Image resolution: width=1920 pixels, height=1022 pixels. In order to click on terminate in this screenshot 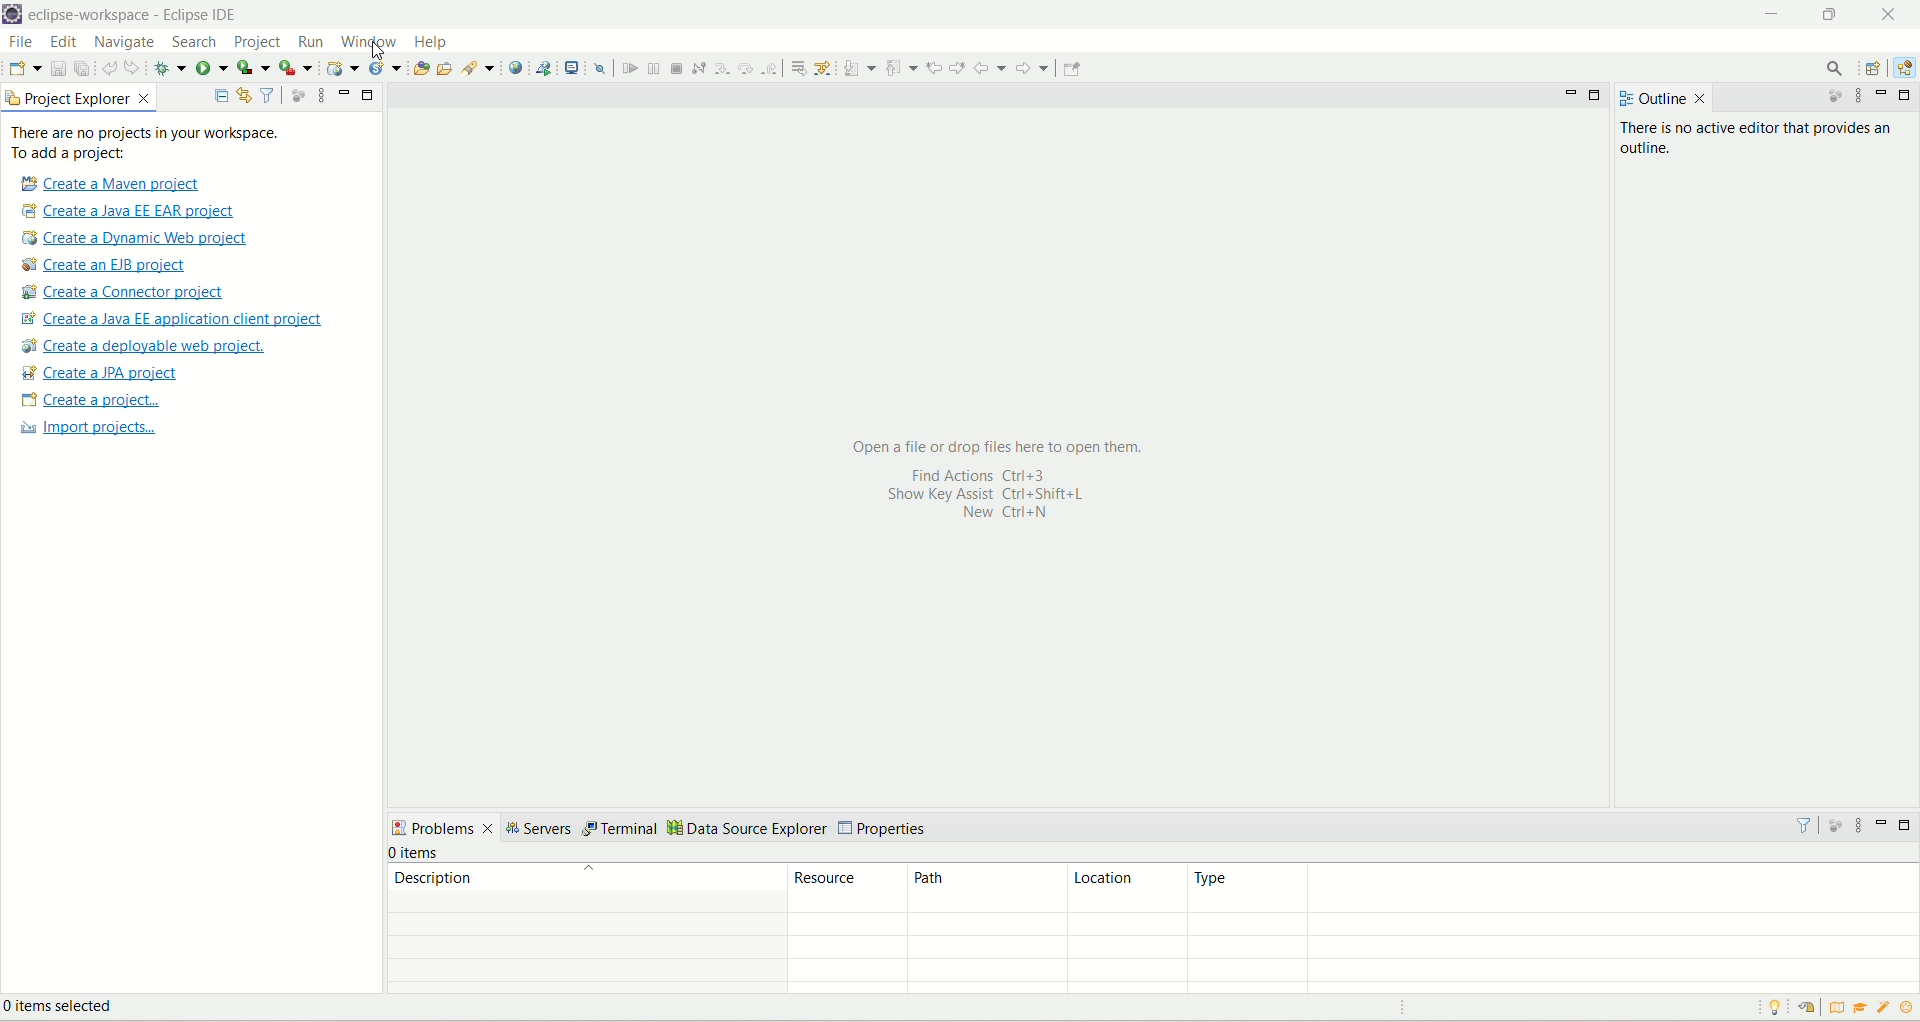, I will do `click(679, 68)`.